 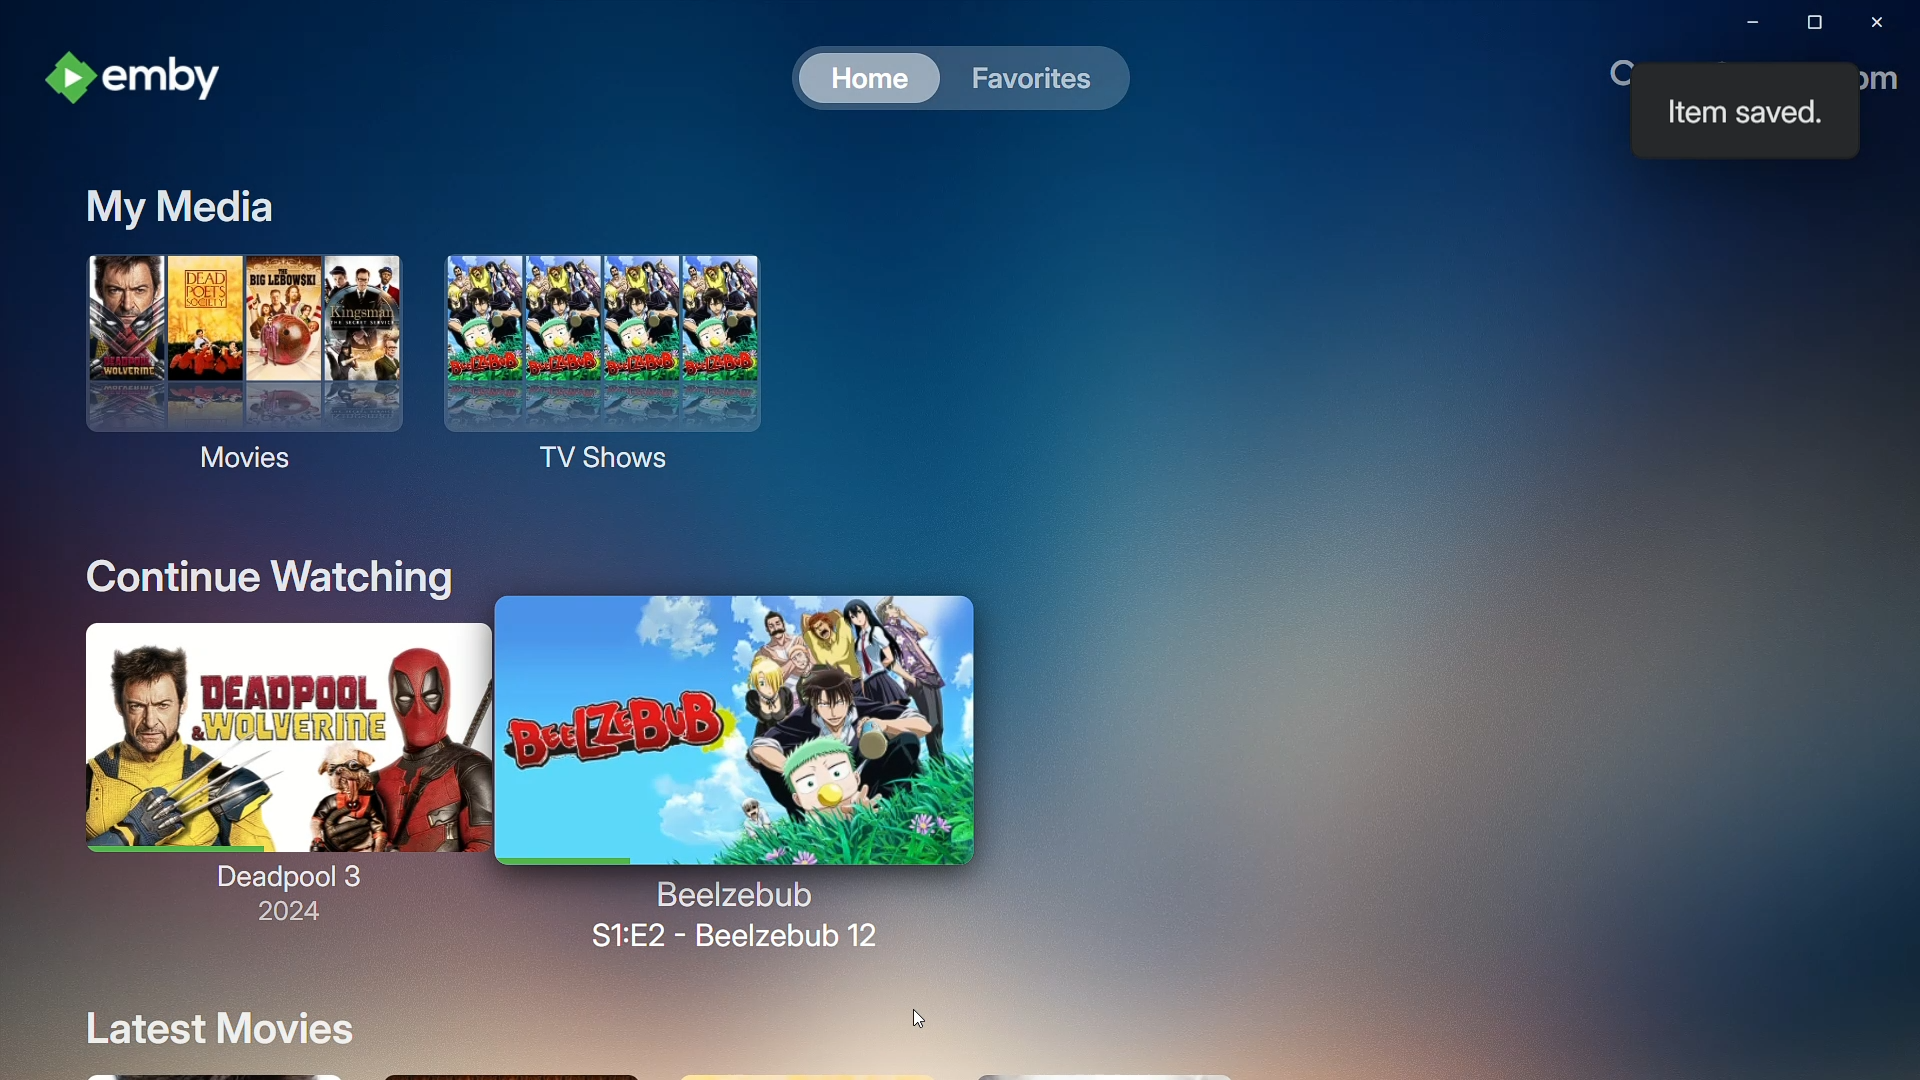 I want to click on Beelzebub, so click(x=738, y=727).